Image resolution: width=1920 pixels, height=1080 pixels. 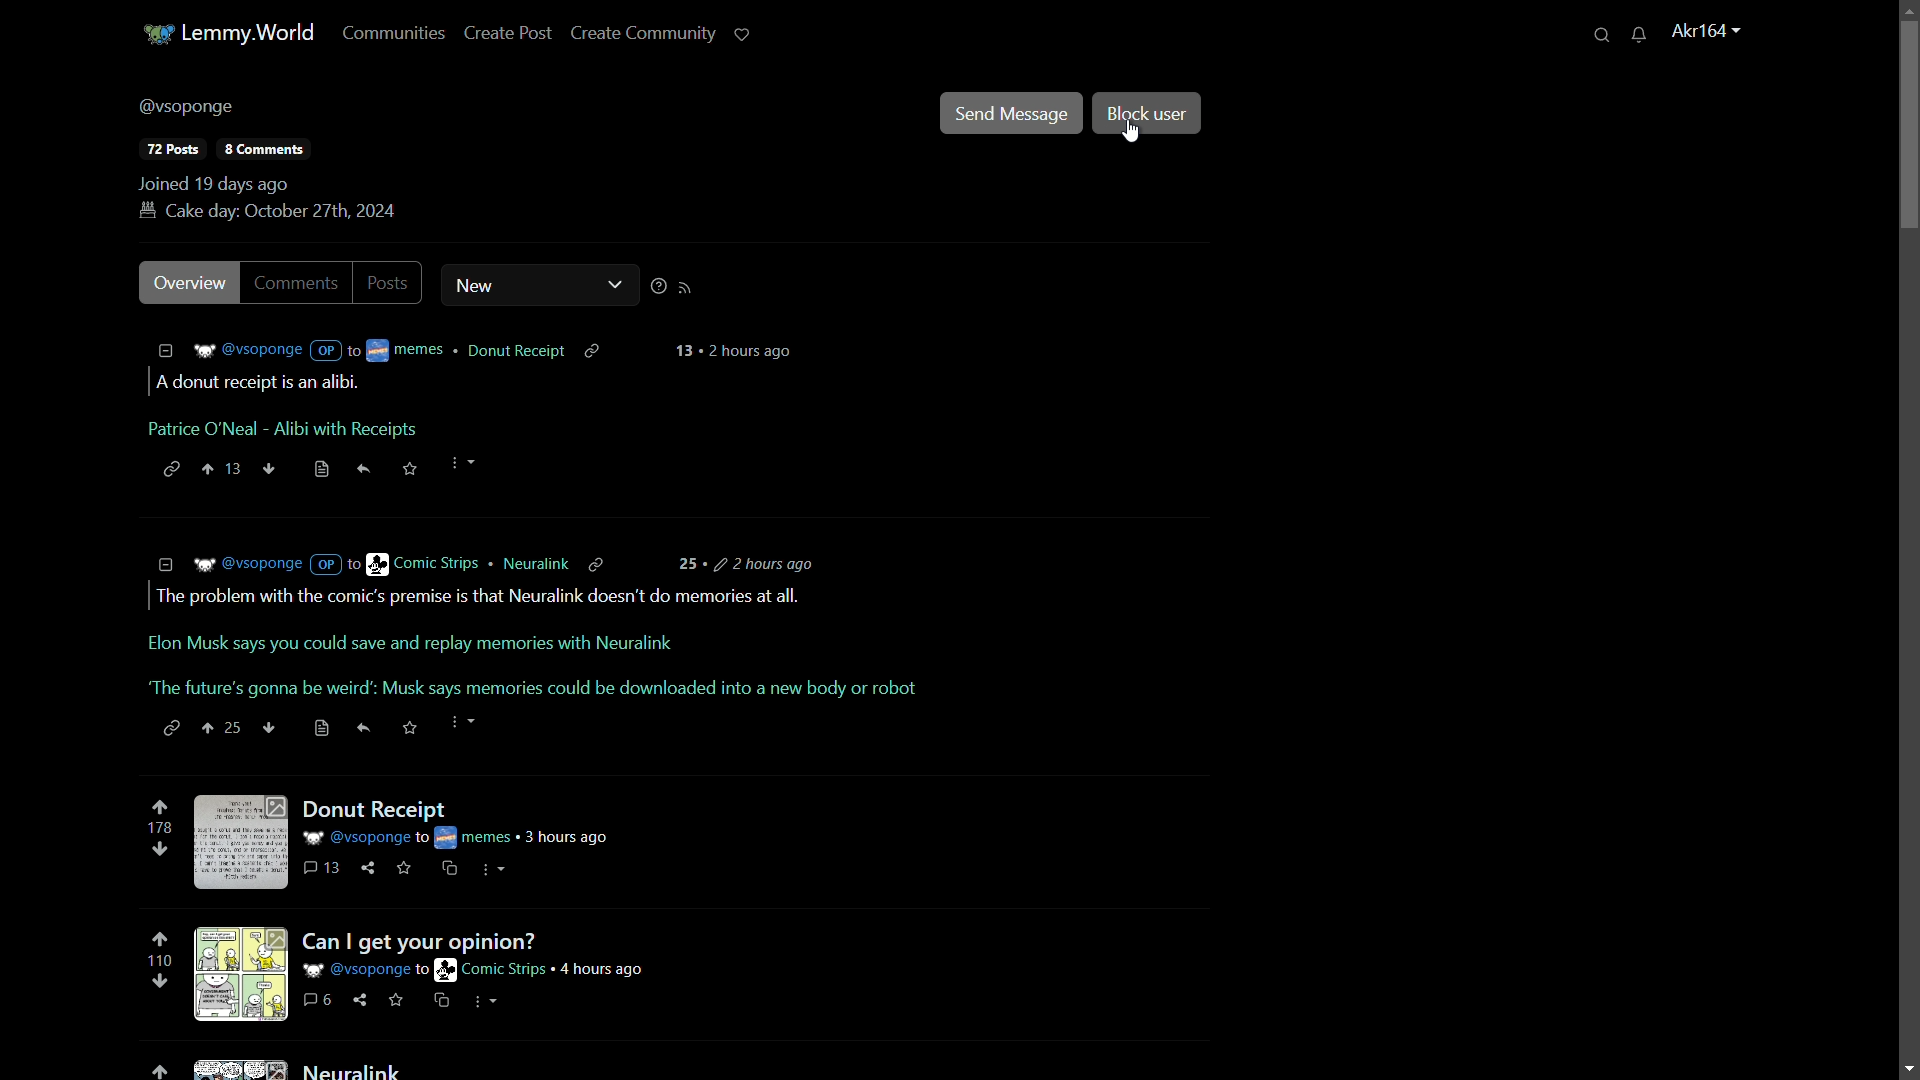 What do you see at coordinates (473, 404) in the screenshot?
I see `comment-1` at bounding box center [473, 404].